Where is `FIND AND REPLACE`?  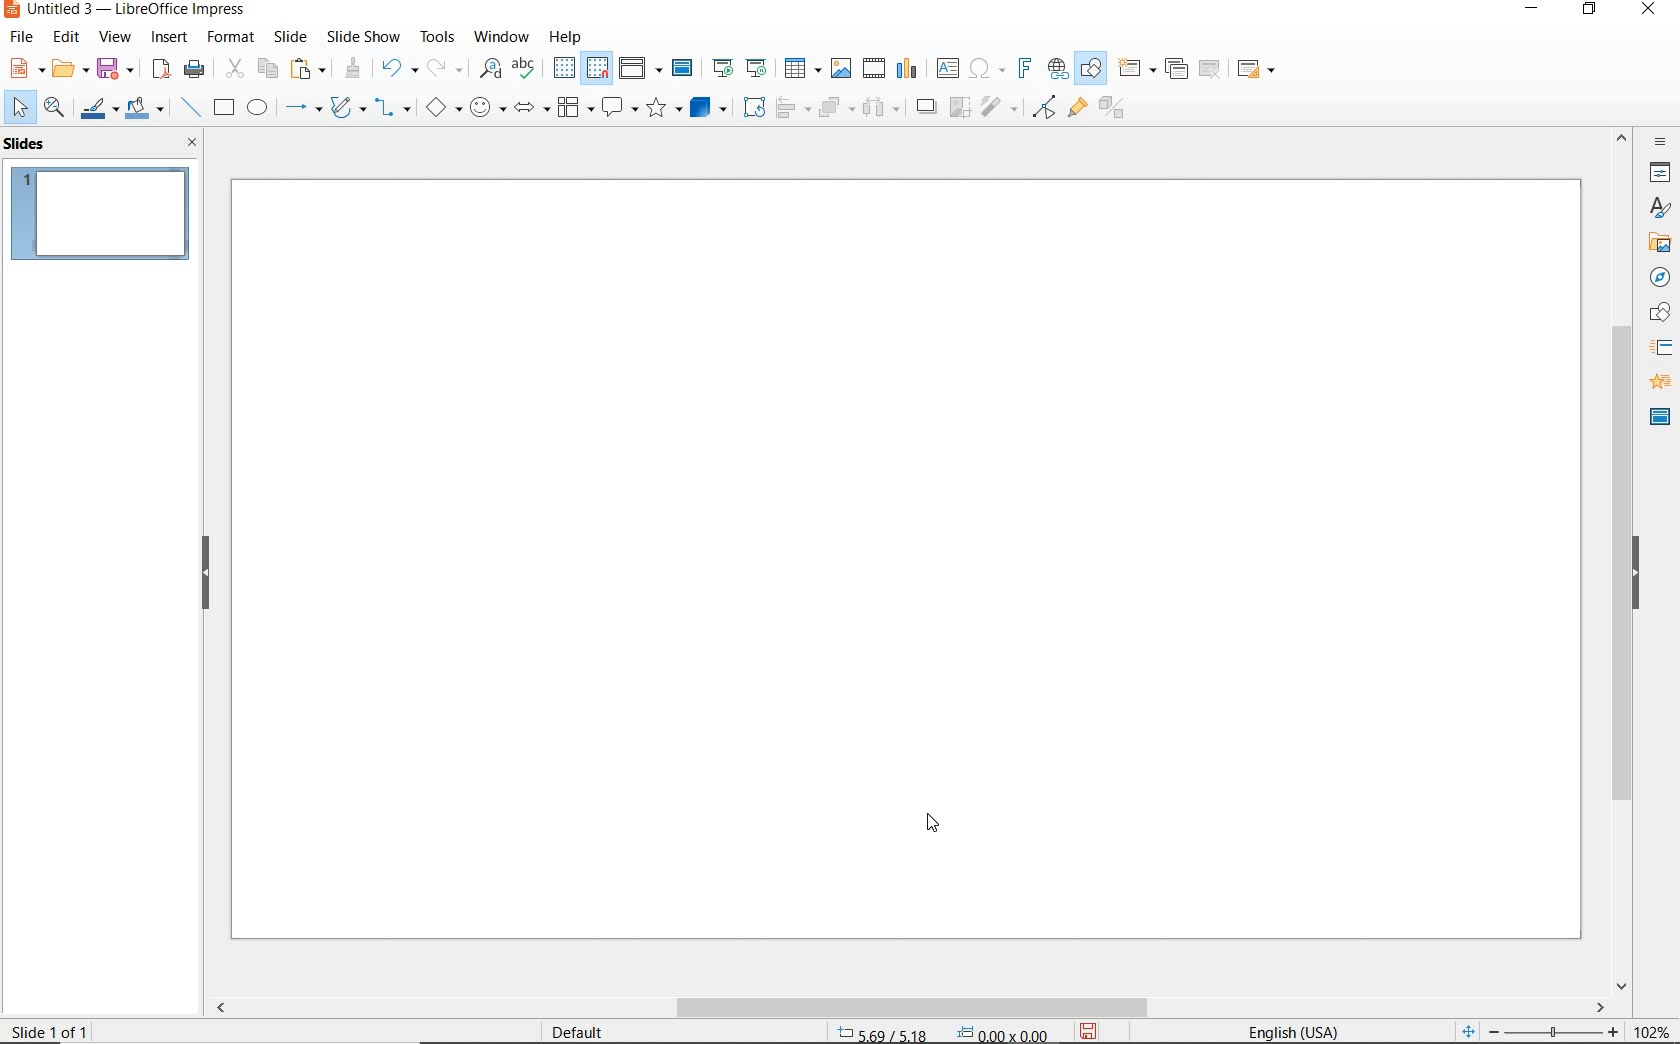
FIND AND REPLACE is located at coordinates (490, 70).